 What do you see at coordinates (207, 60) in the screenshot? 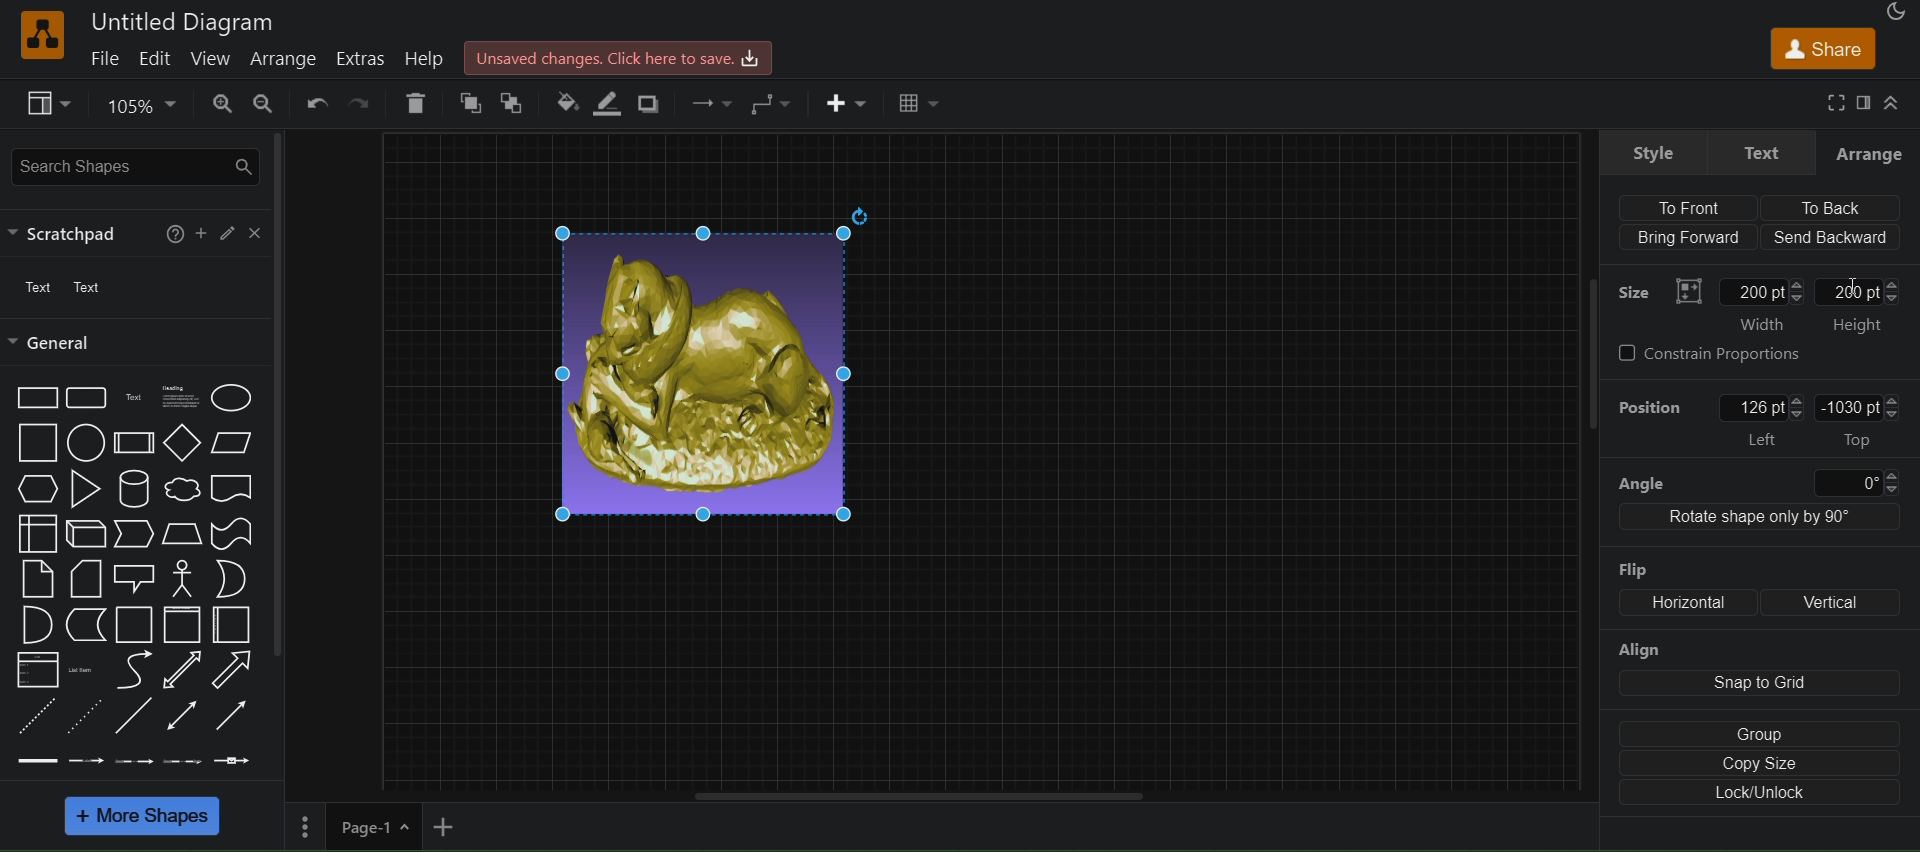
I see `view` at bounding box center [207, 60].